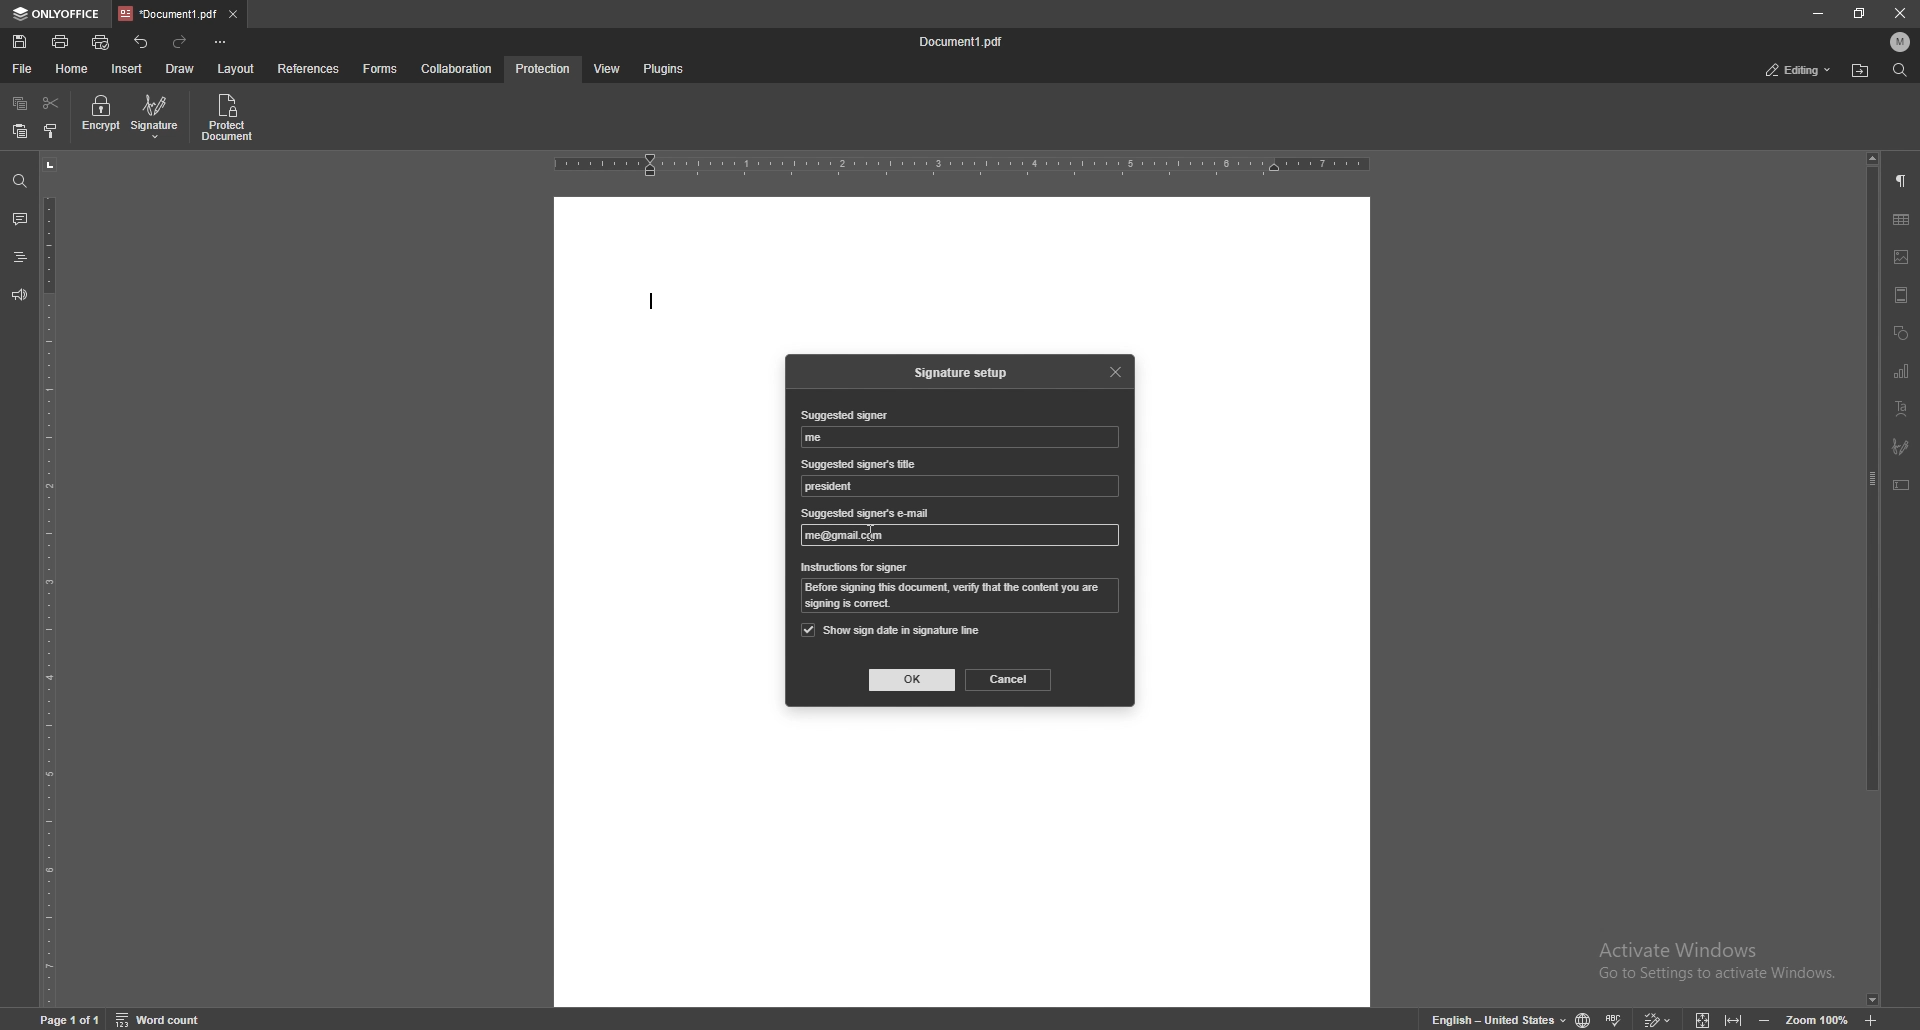  I want to click on vertical scale, so click(49, 581).